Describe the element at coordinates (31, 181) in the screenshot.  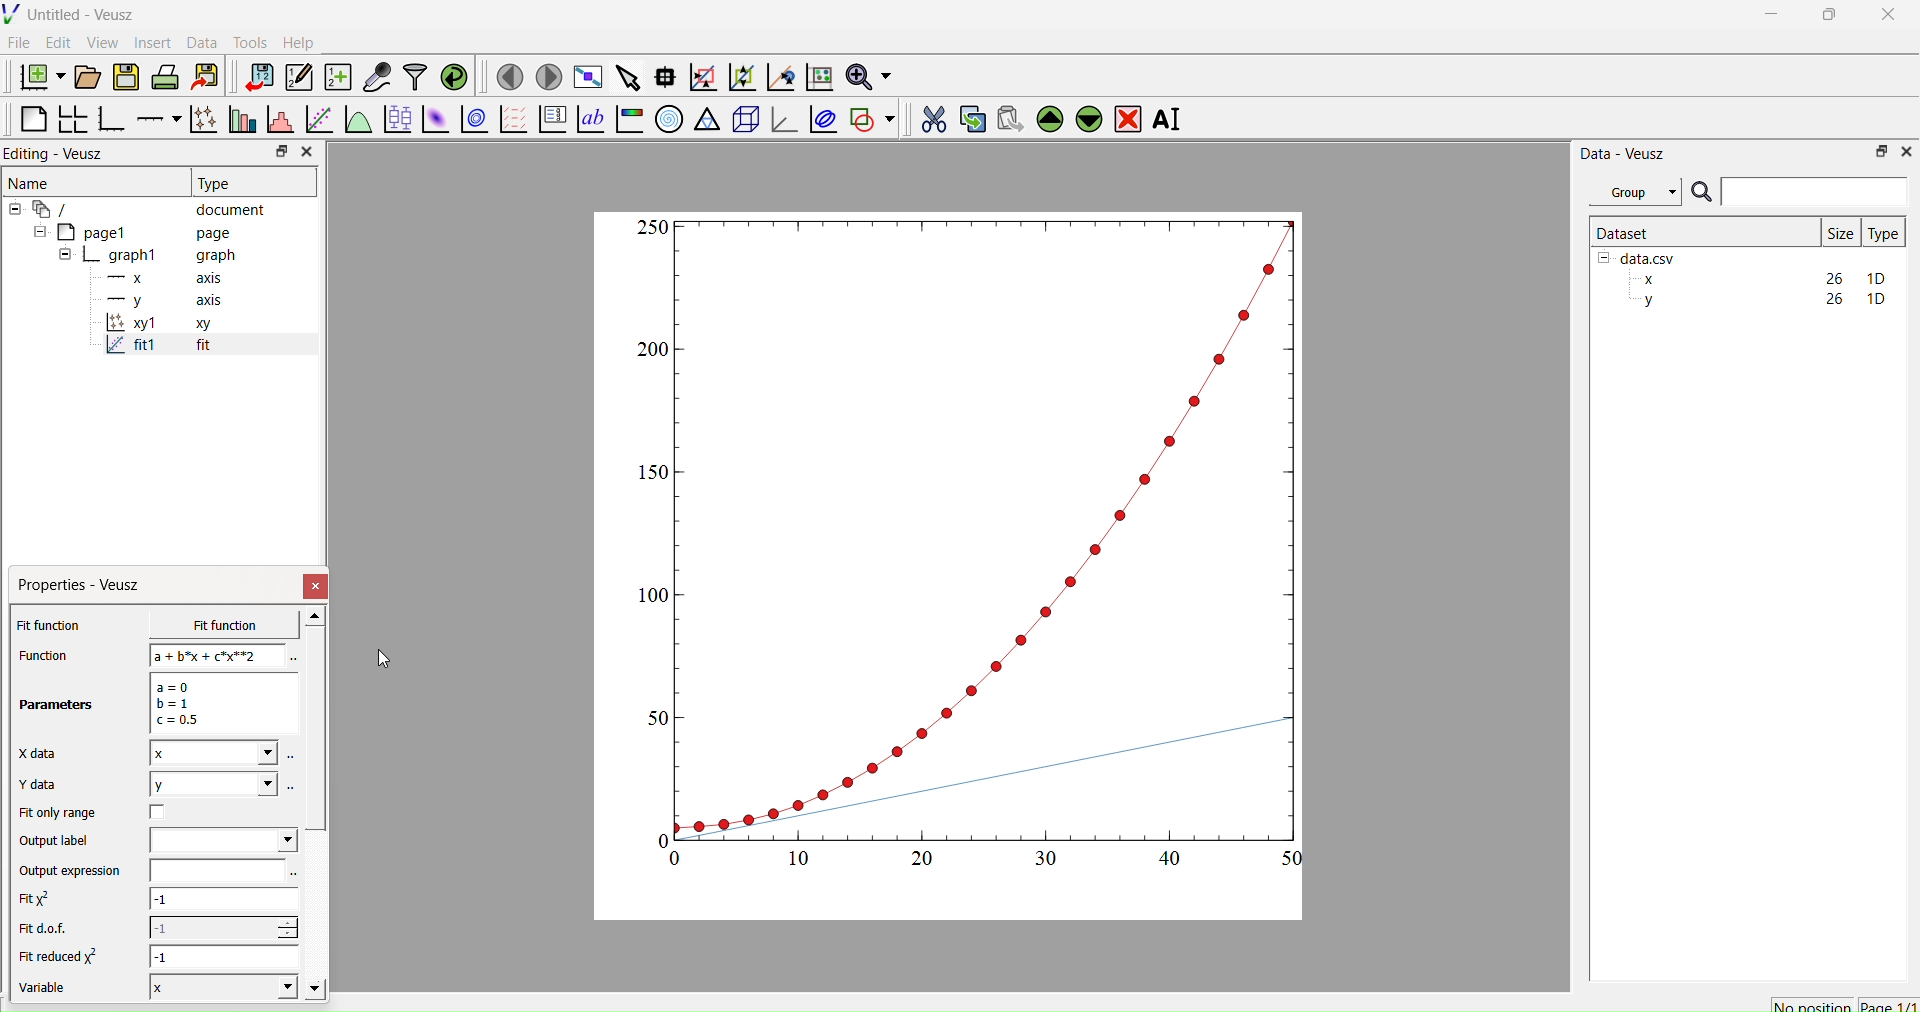
I see `Name` at that location.